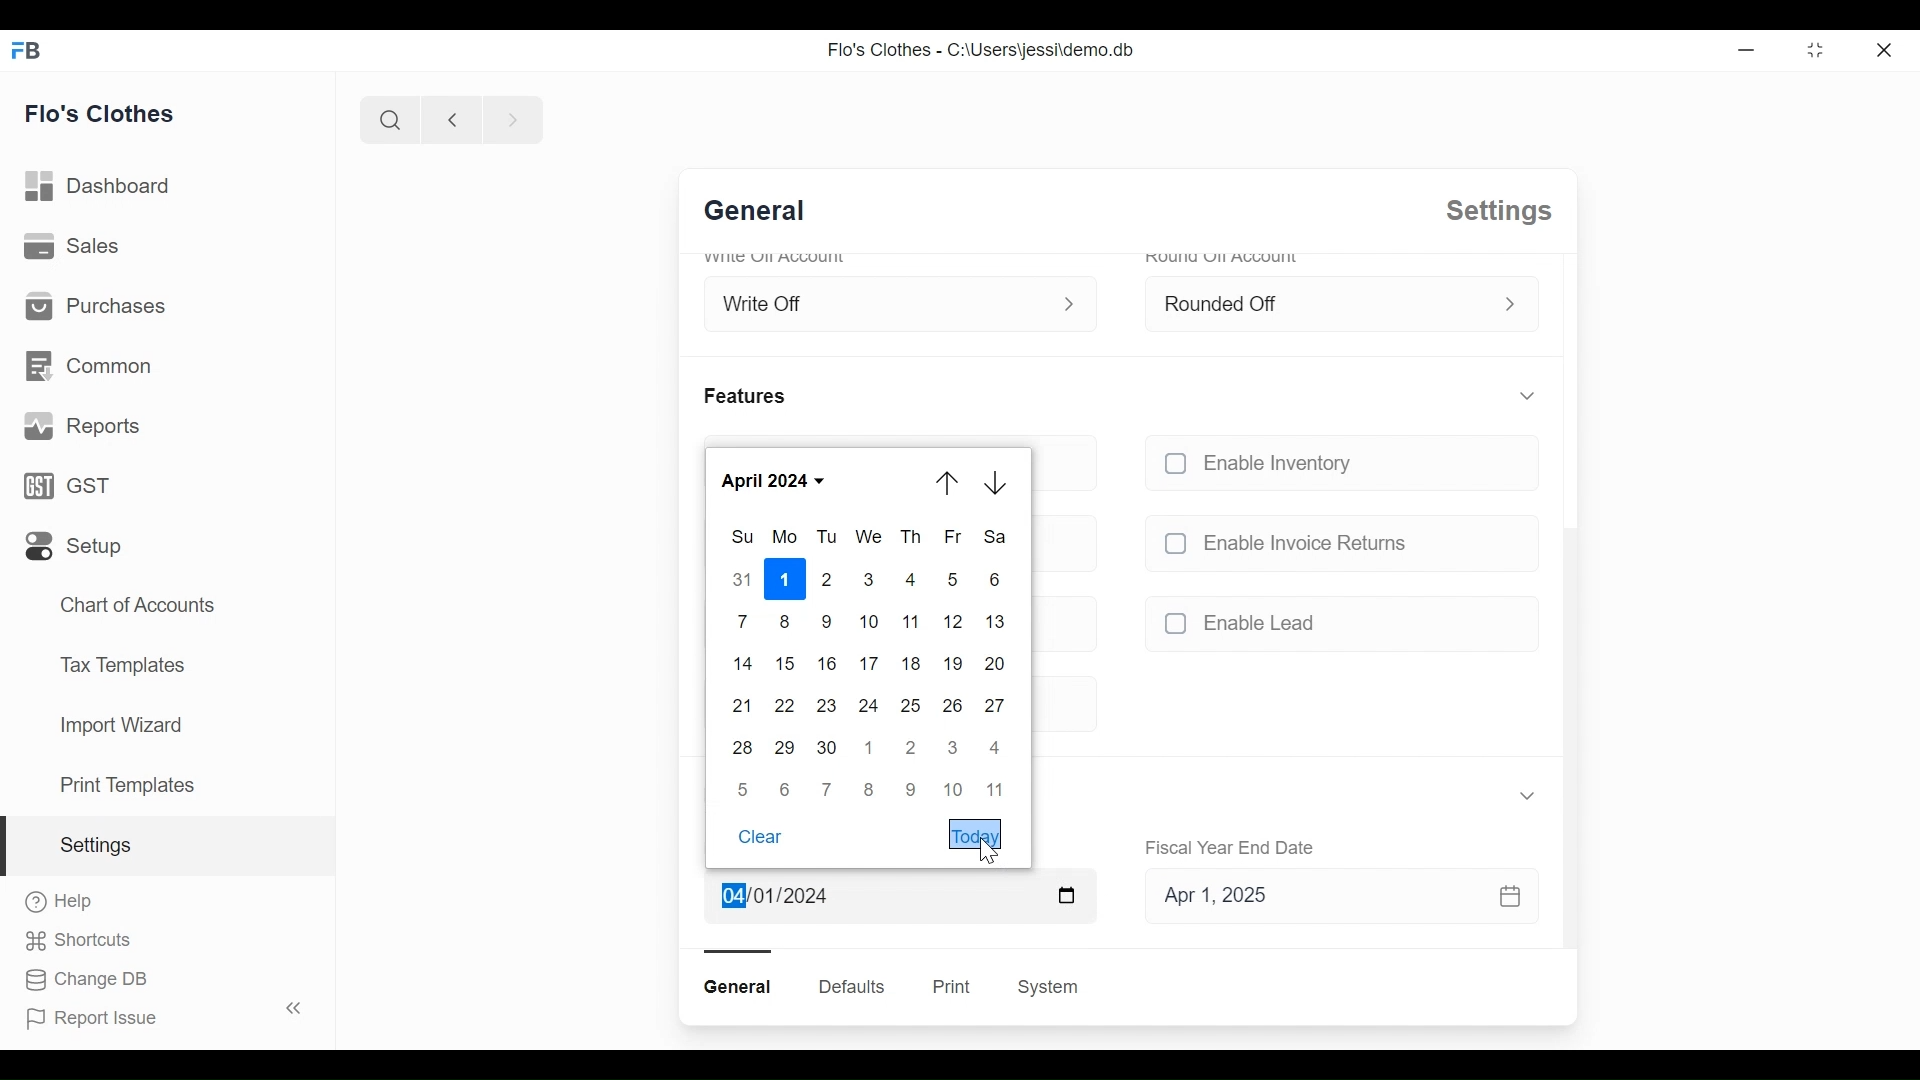 This screenshot has height=1080, width=1920. What do you see at coordinates (852, 986) in the screenshot?
I see `Defaults` at bounding box center [852, 986].